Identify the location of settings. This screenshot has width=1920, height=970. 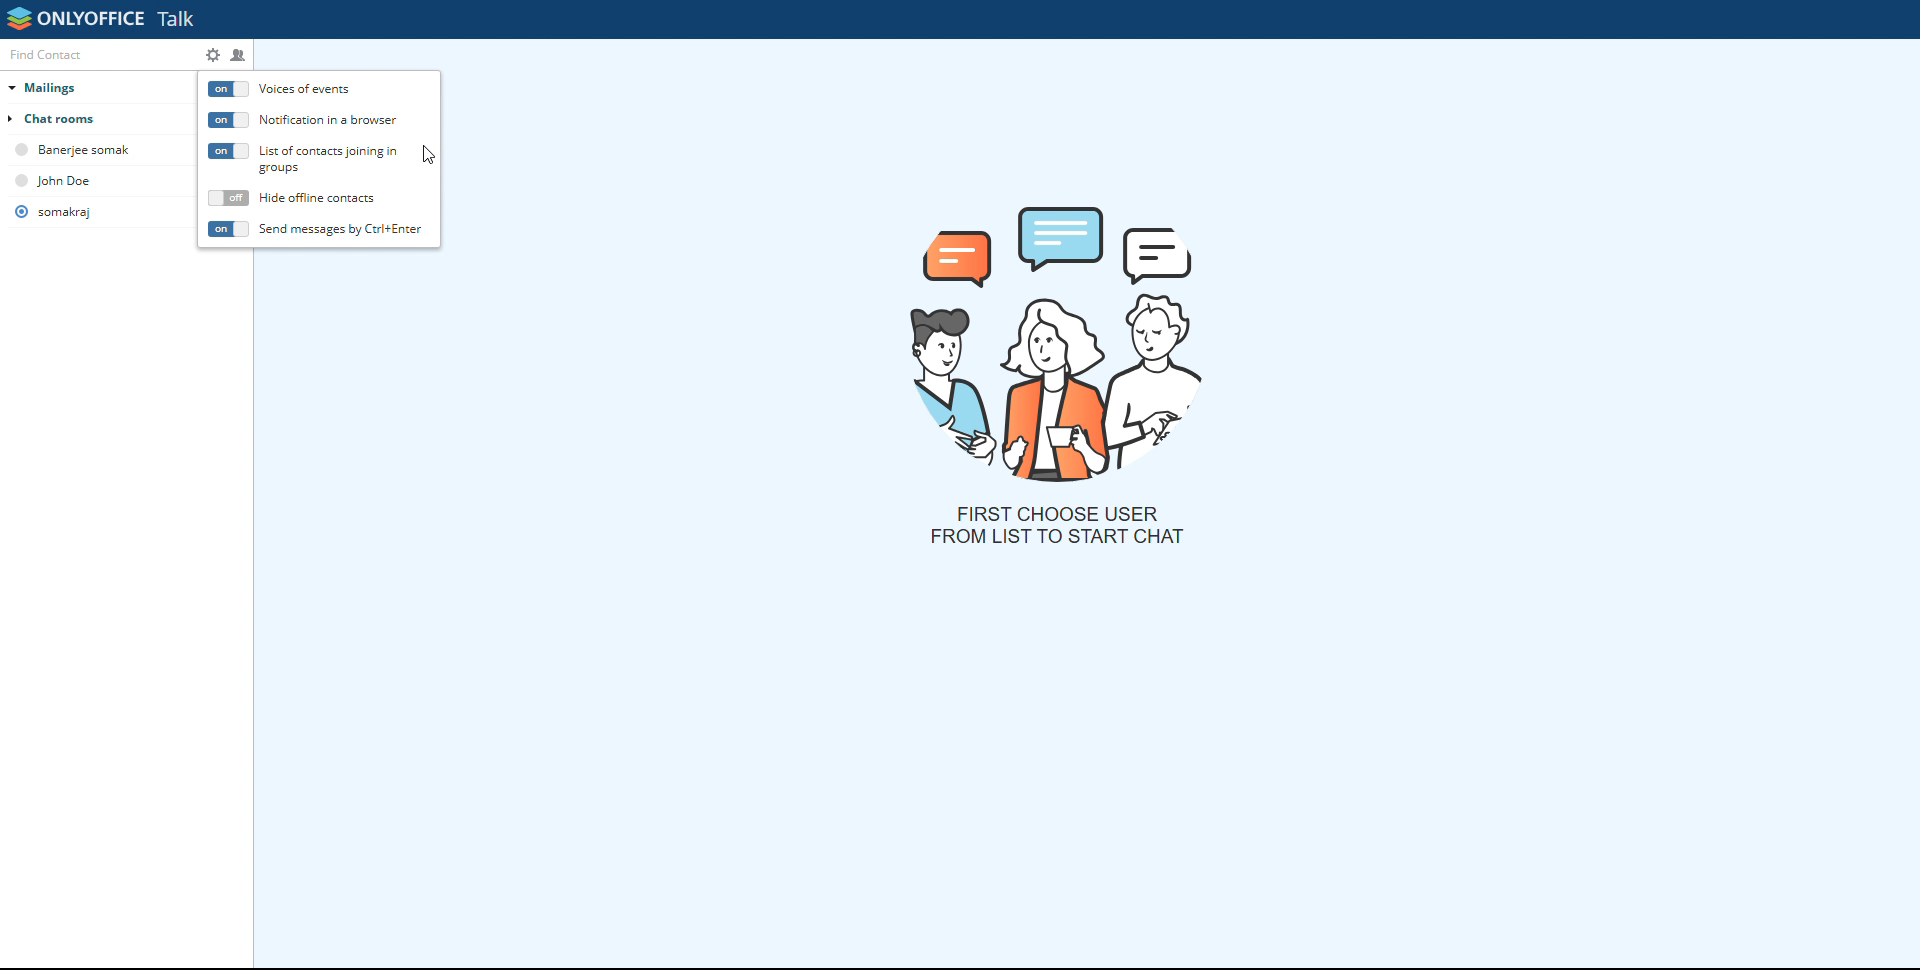
(212, 54).